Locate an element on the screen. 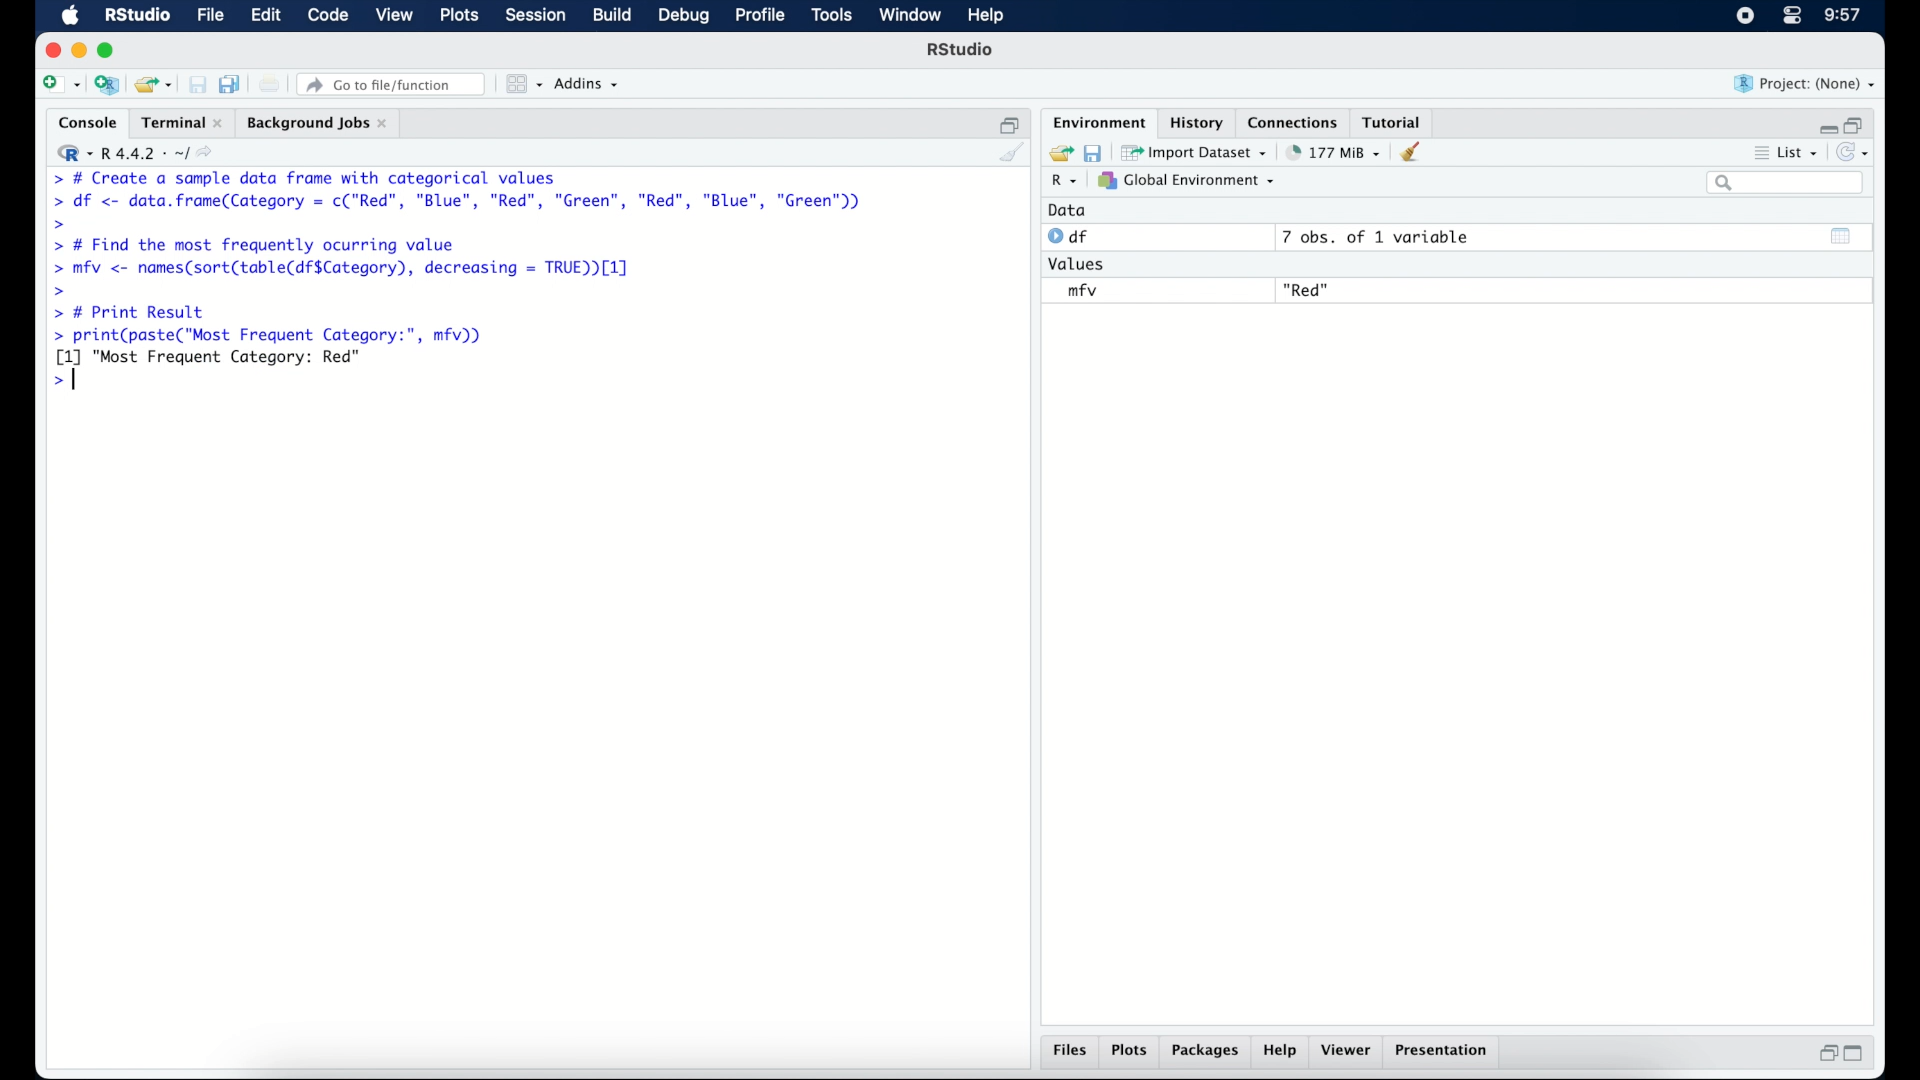 Image resolution: width=1920 pixels, height=1080 pixels. save is located at coordinates (1092, 153).